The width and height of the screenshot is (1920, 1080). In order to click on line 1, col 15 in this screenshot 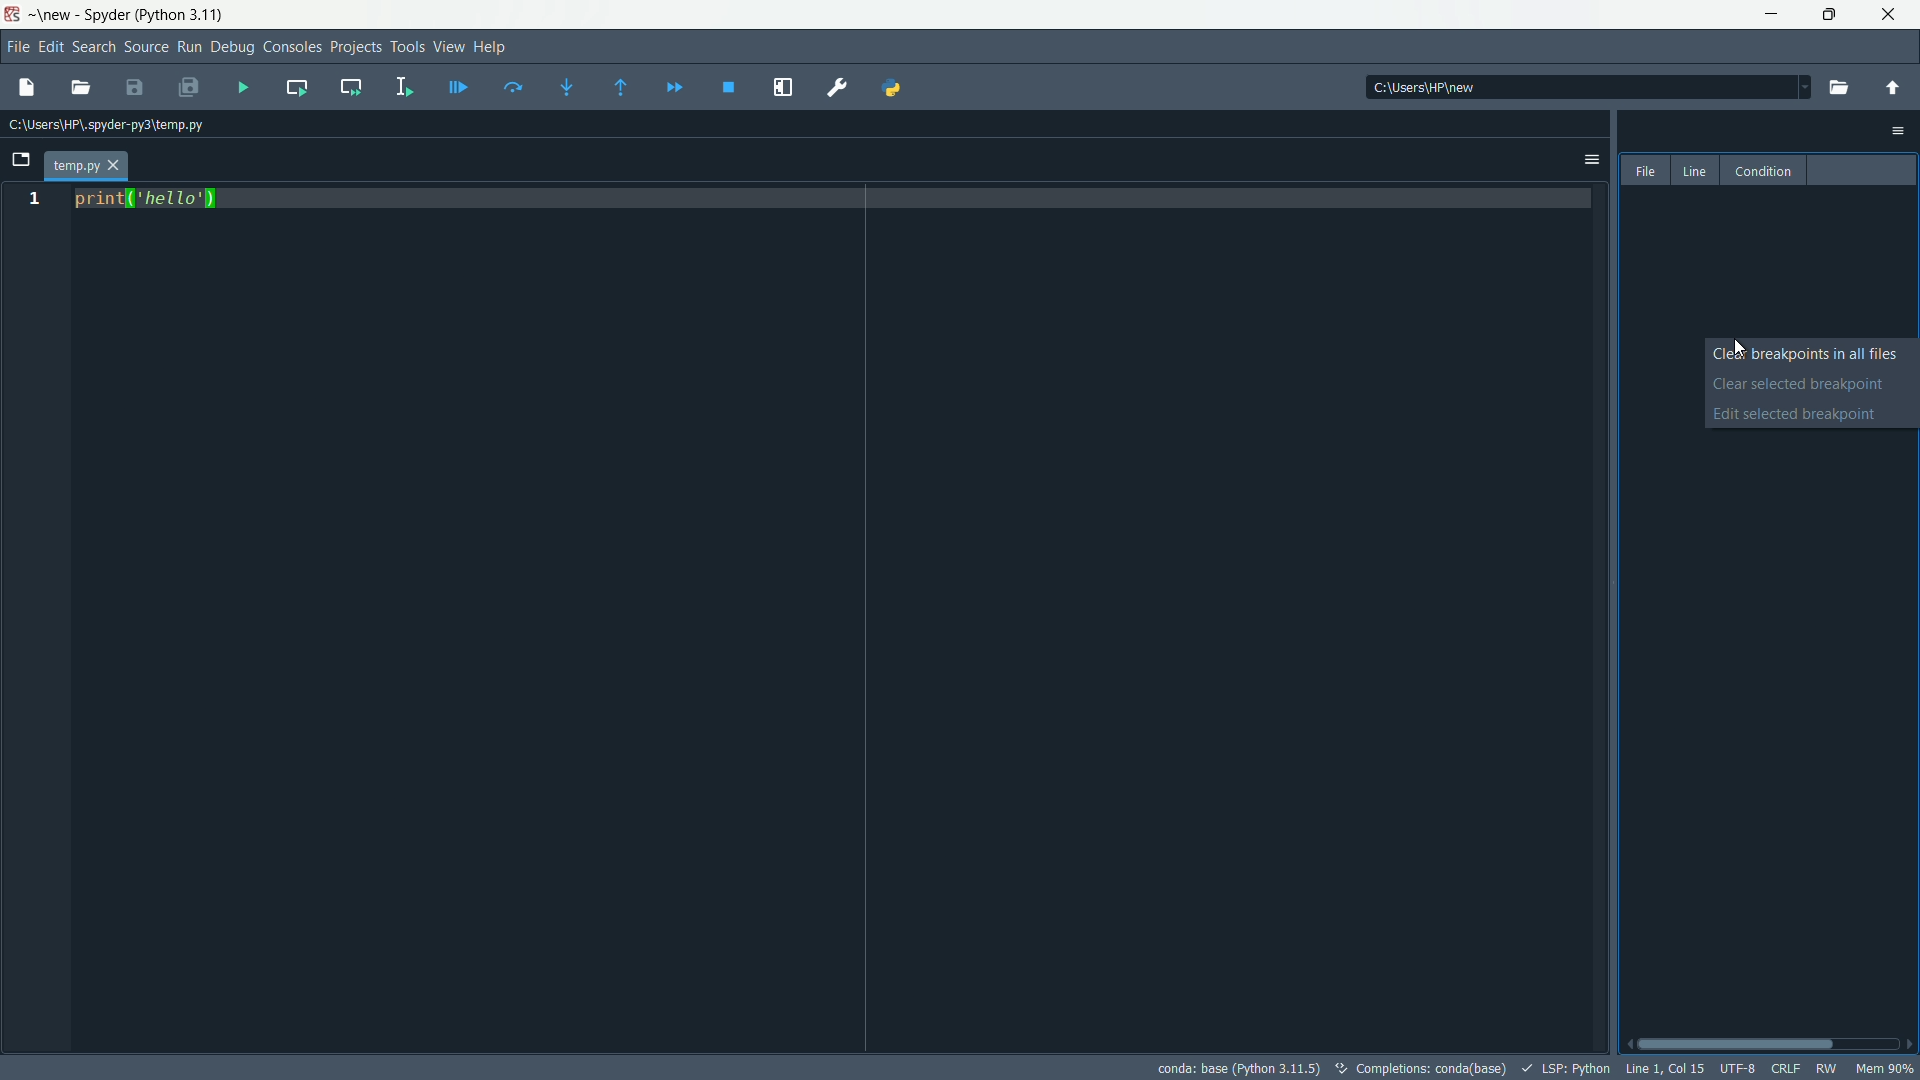, I will do `click(1663, 1069)`.